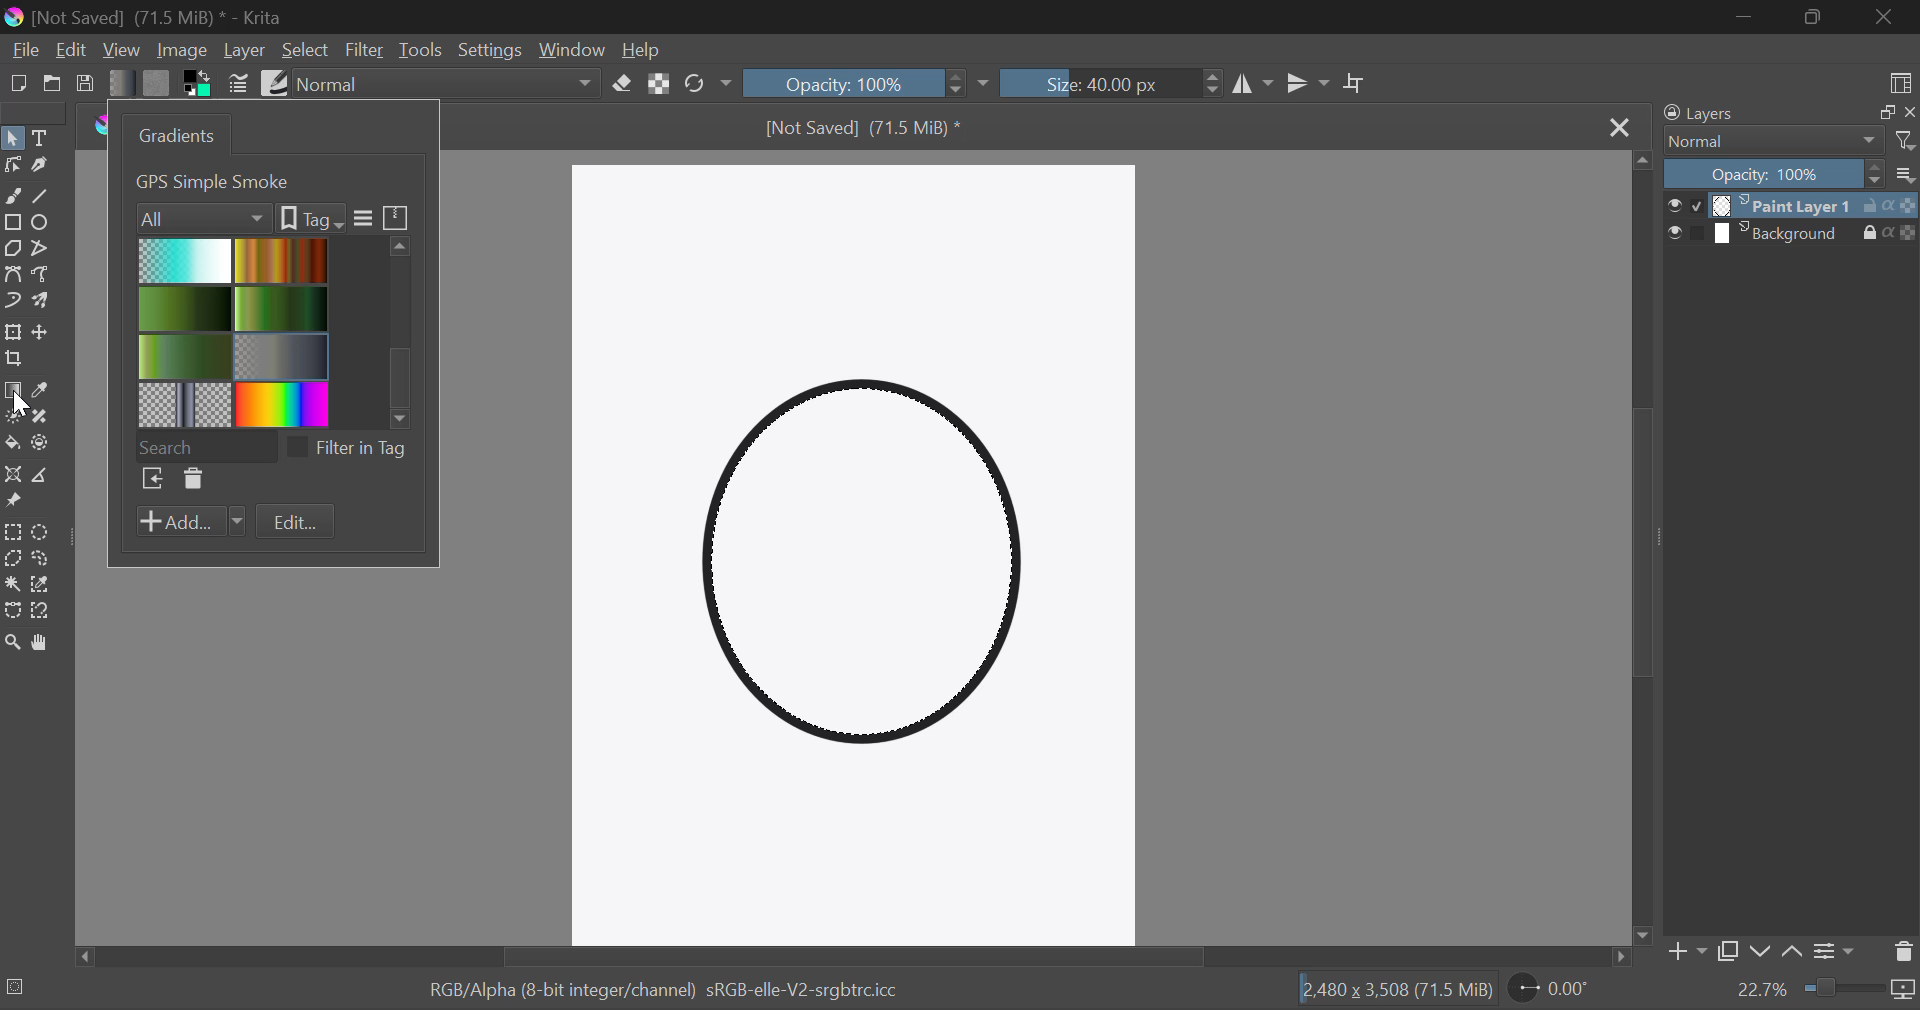 This screenshot has width=1920, height=1010. Describe the element at coordinates (1906, 993) in the screenshot. I see `icon` at that location.